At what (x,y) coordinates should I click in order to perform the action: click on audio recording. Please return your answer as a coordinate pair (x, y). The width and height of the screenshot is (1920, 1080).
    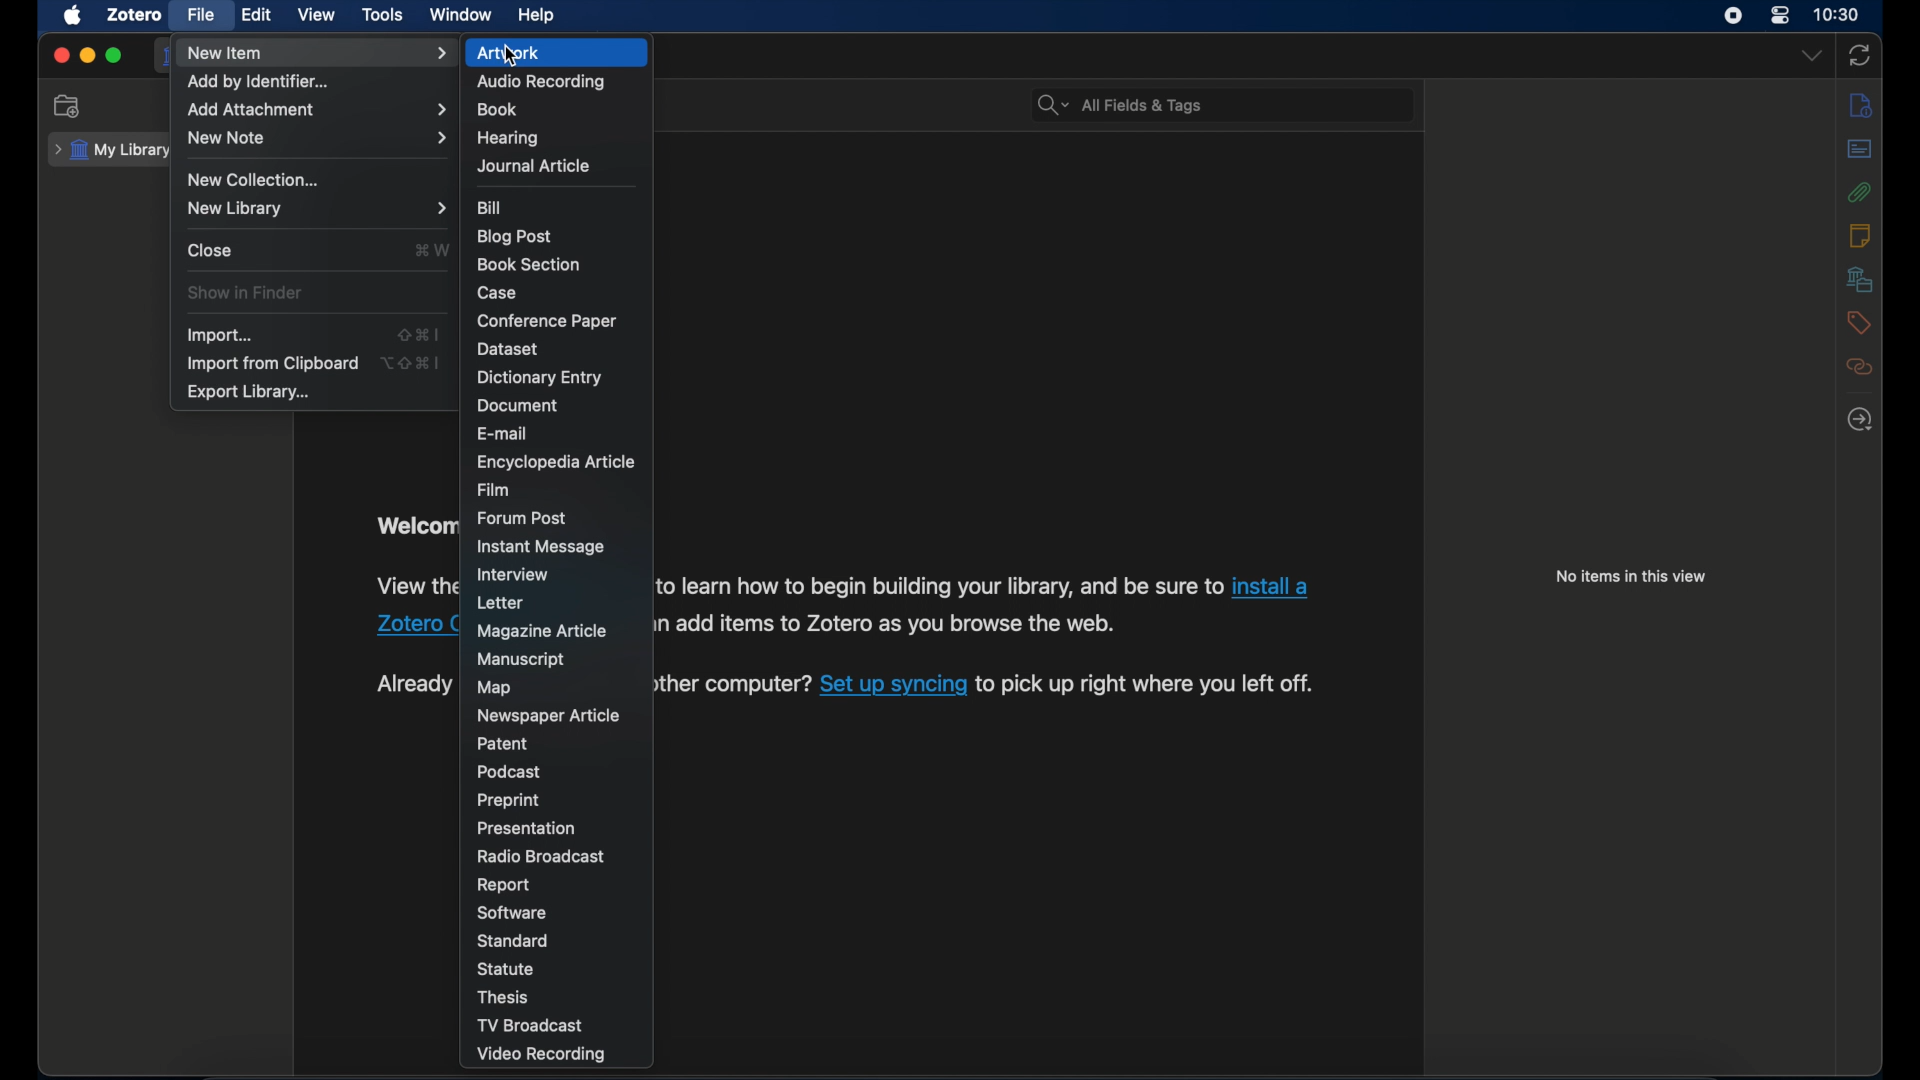
    Looking at the image, I should click on (540, 82).